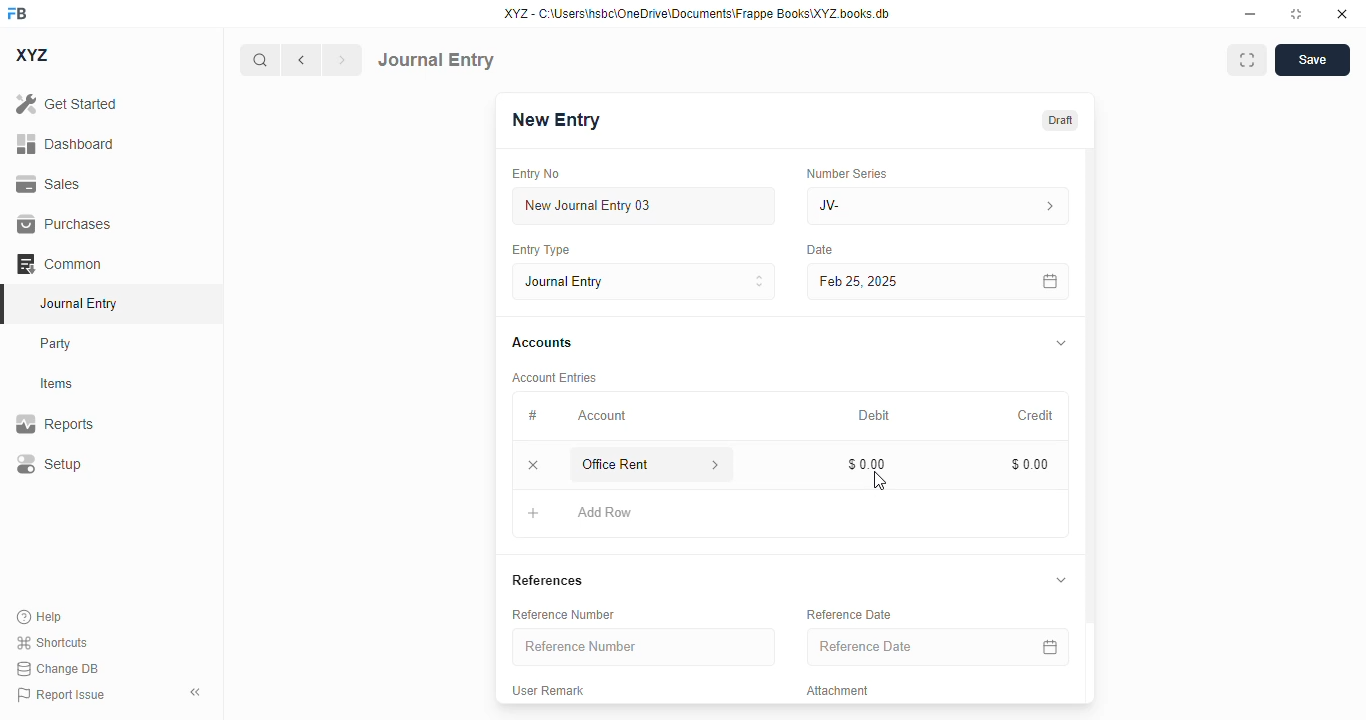 This screenshot has width=1366, height=720. Describe the element at coordinates (631, 464) in the screenshot. I see `office rent` at that location.